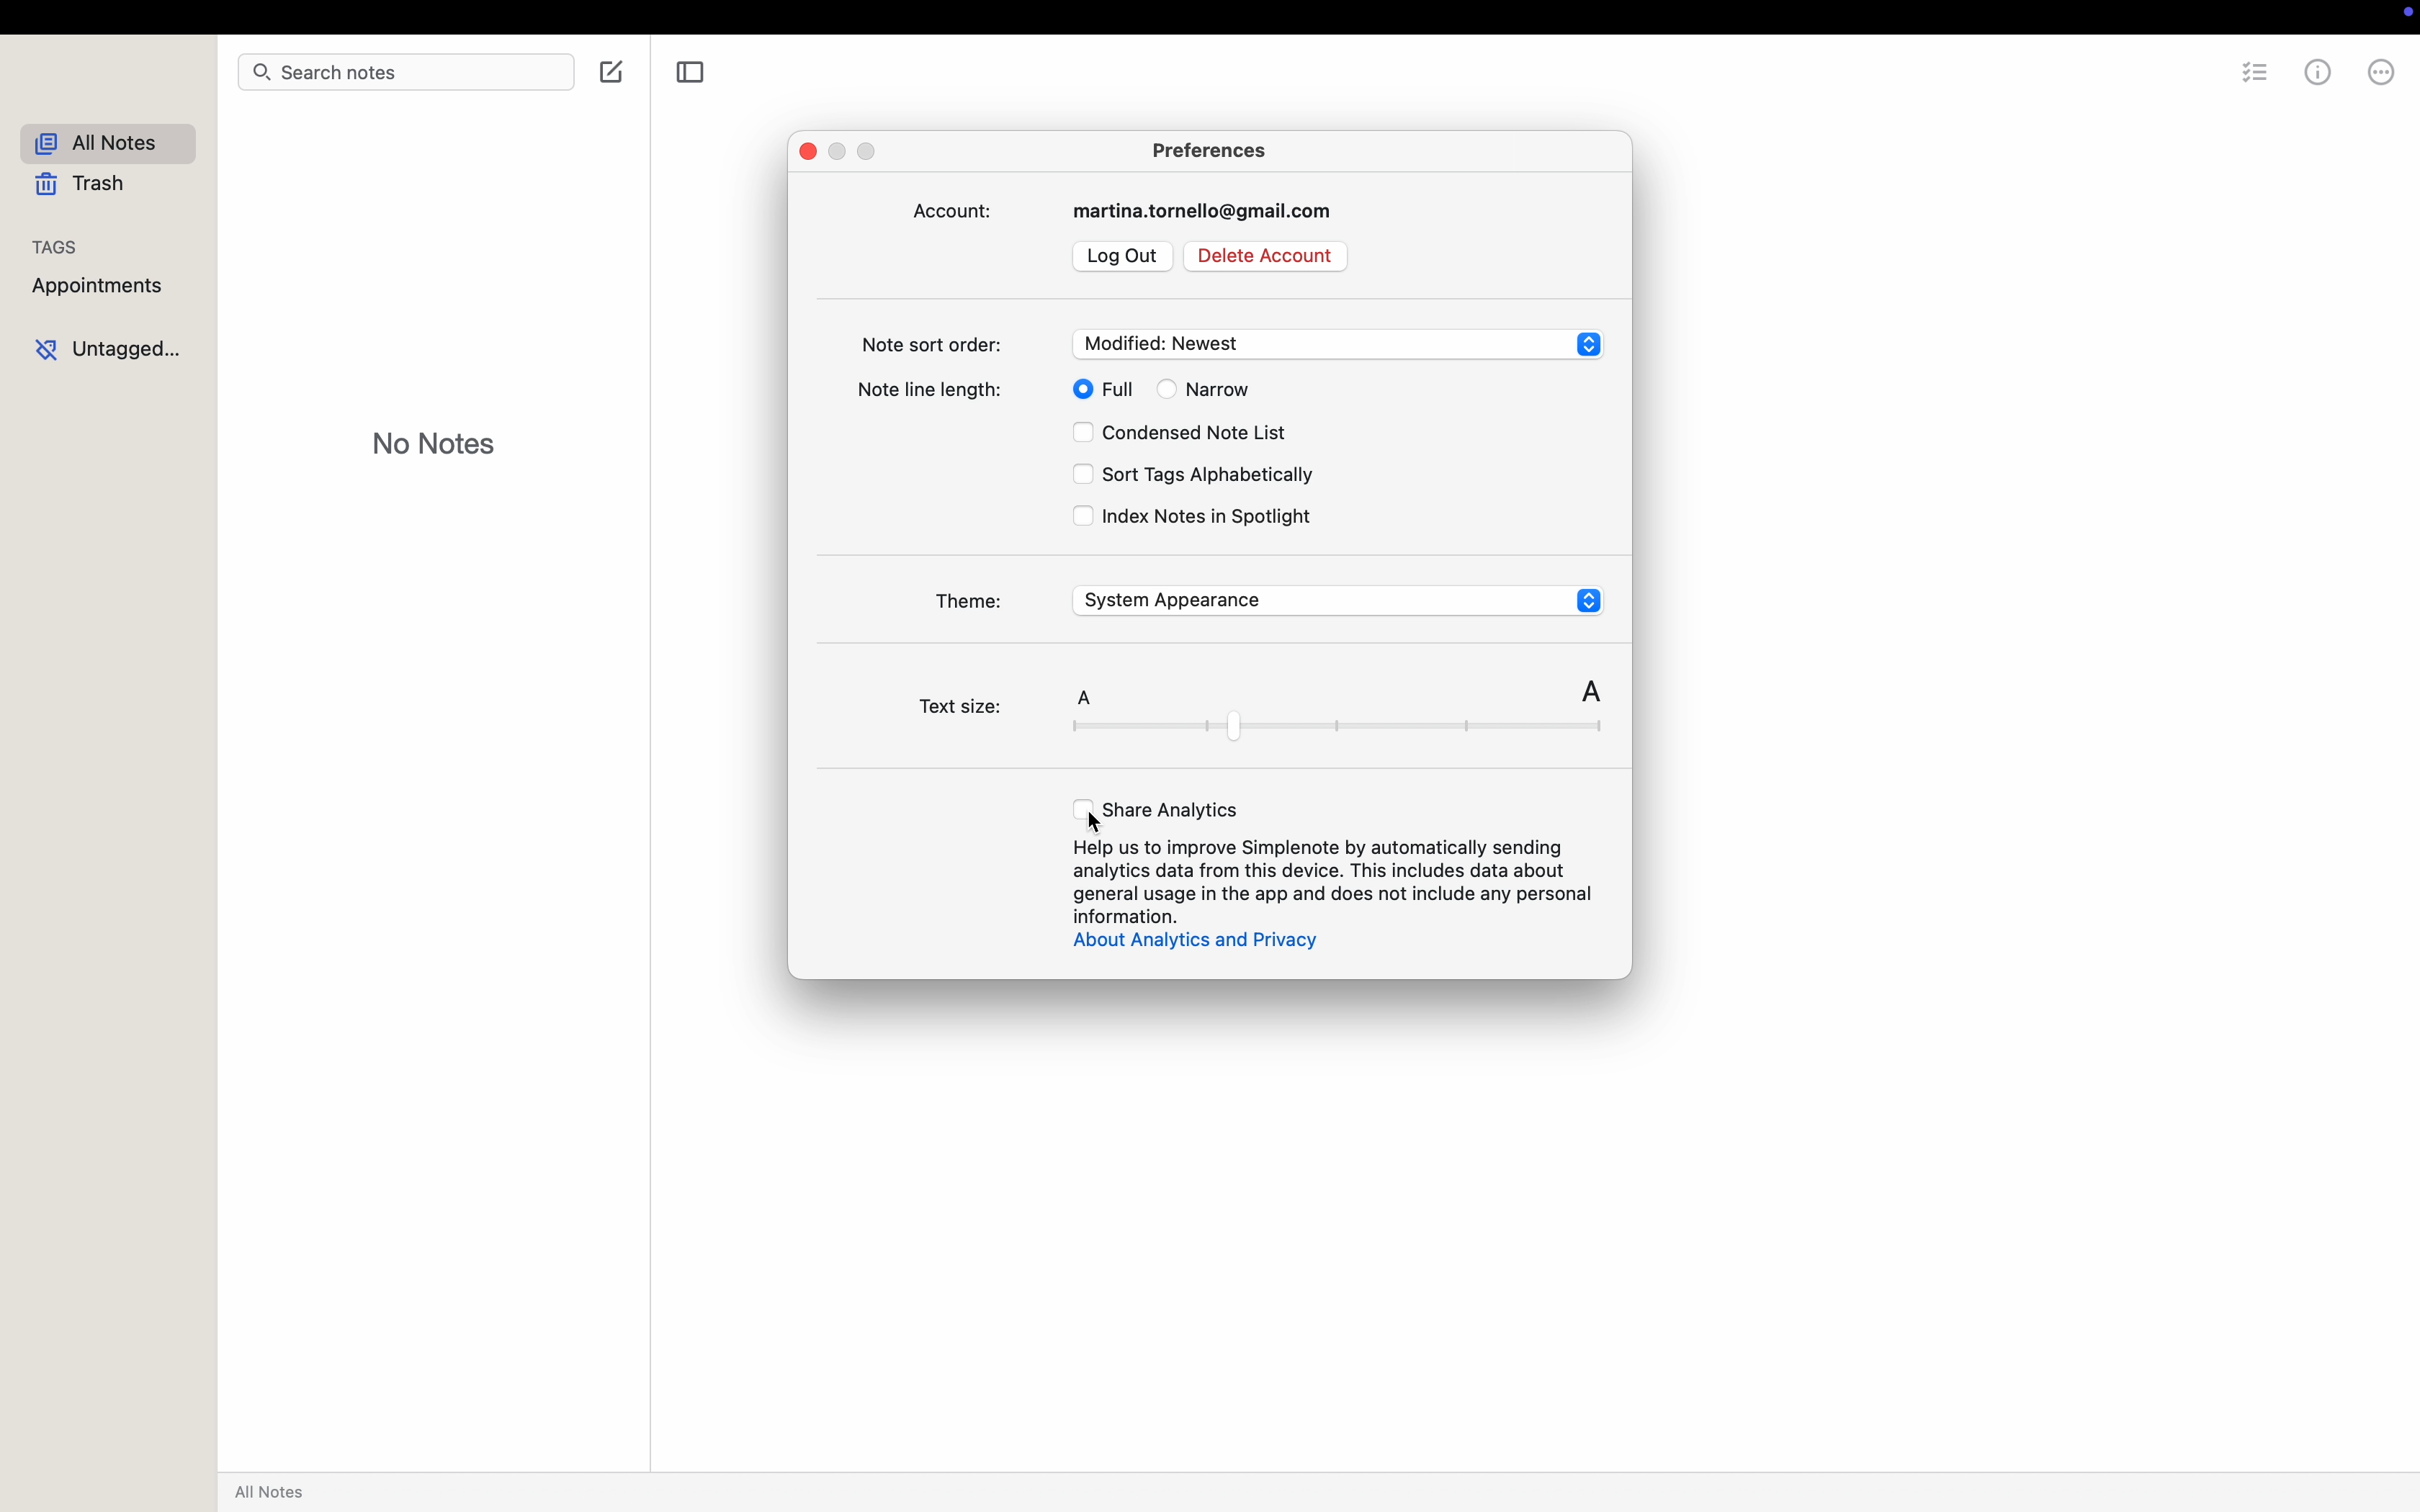 The image size is (2420, 1512). What do you see at coordinates (1263, 256) in the screenshot?
I see `delete account` at bounding box center [1263, 256].